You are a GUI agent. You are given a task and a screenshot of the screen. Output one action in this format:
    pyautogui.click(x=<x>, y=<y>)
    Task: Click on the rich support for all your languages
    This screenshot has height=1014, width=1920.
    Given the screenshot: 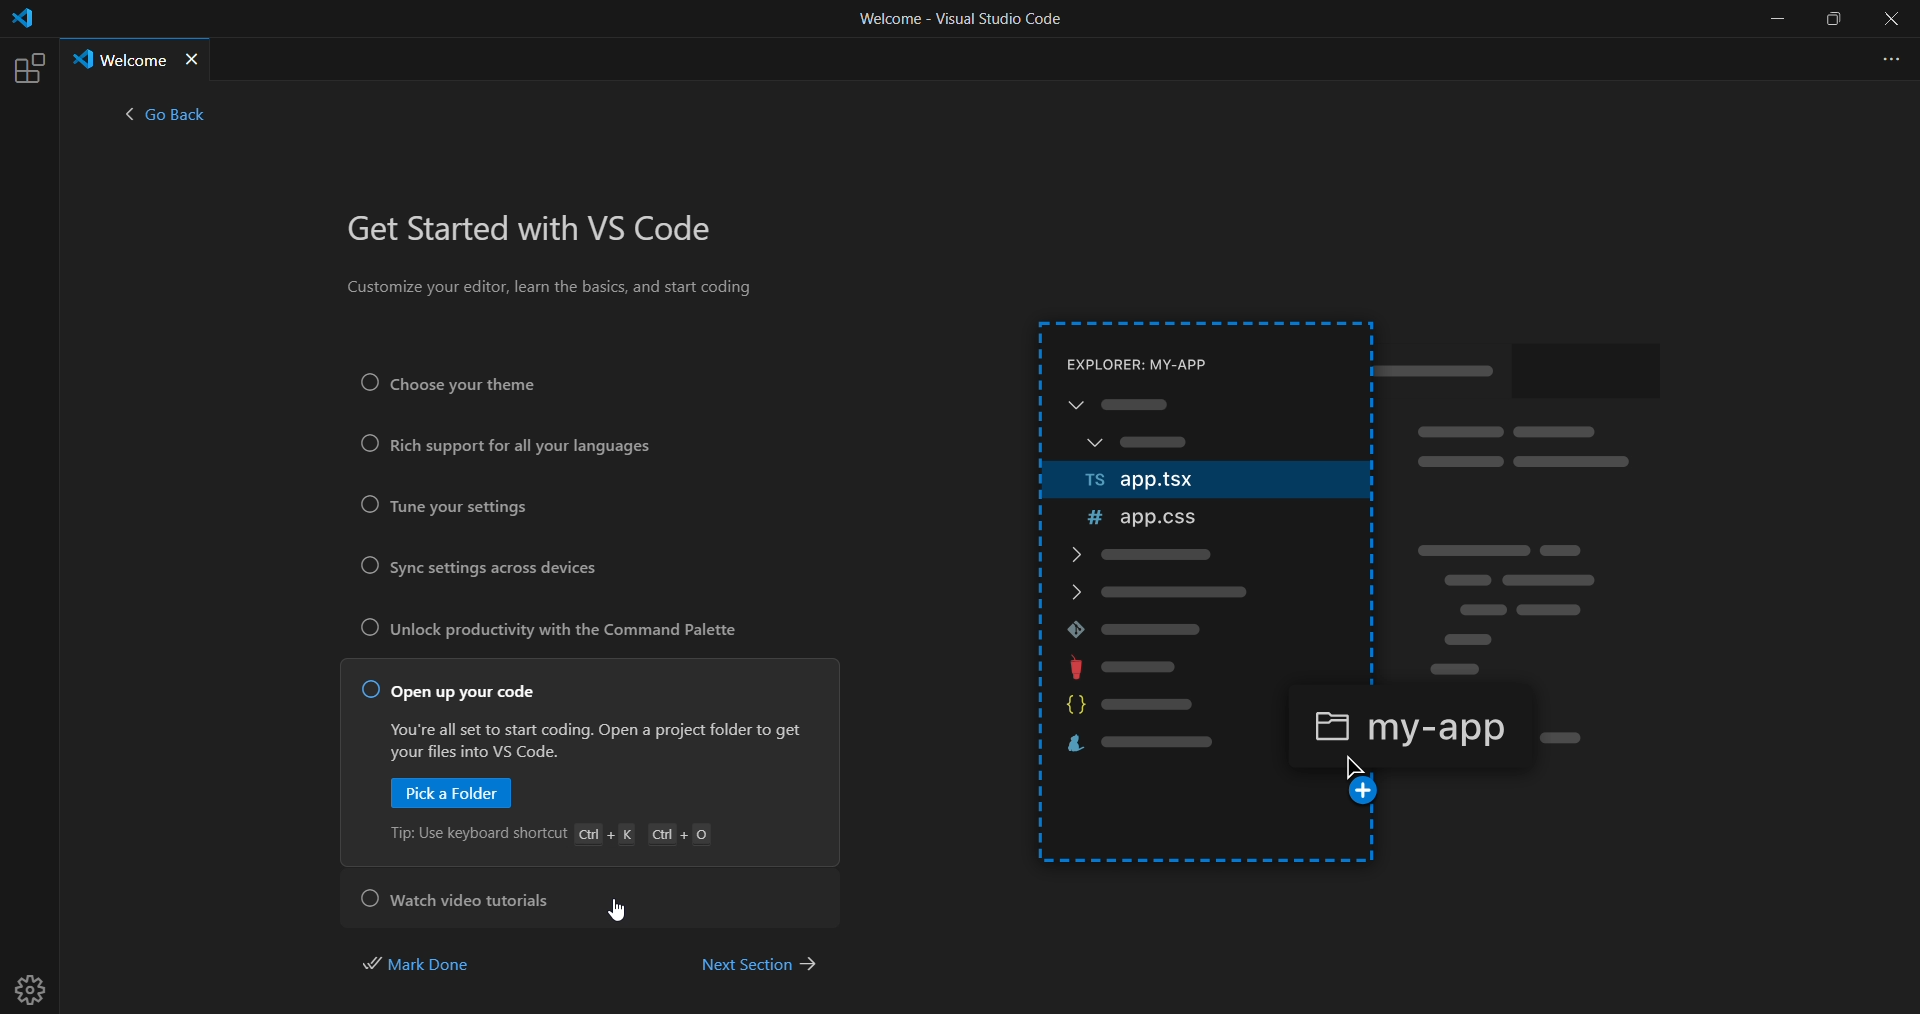 What is the action you would take?
    pyautogui.click(x=504, y=448)
    